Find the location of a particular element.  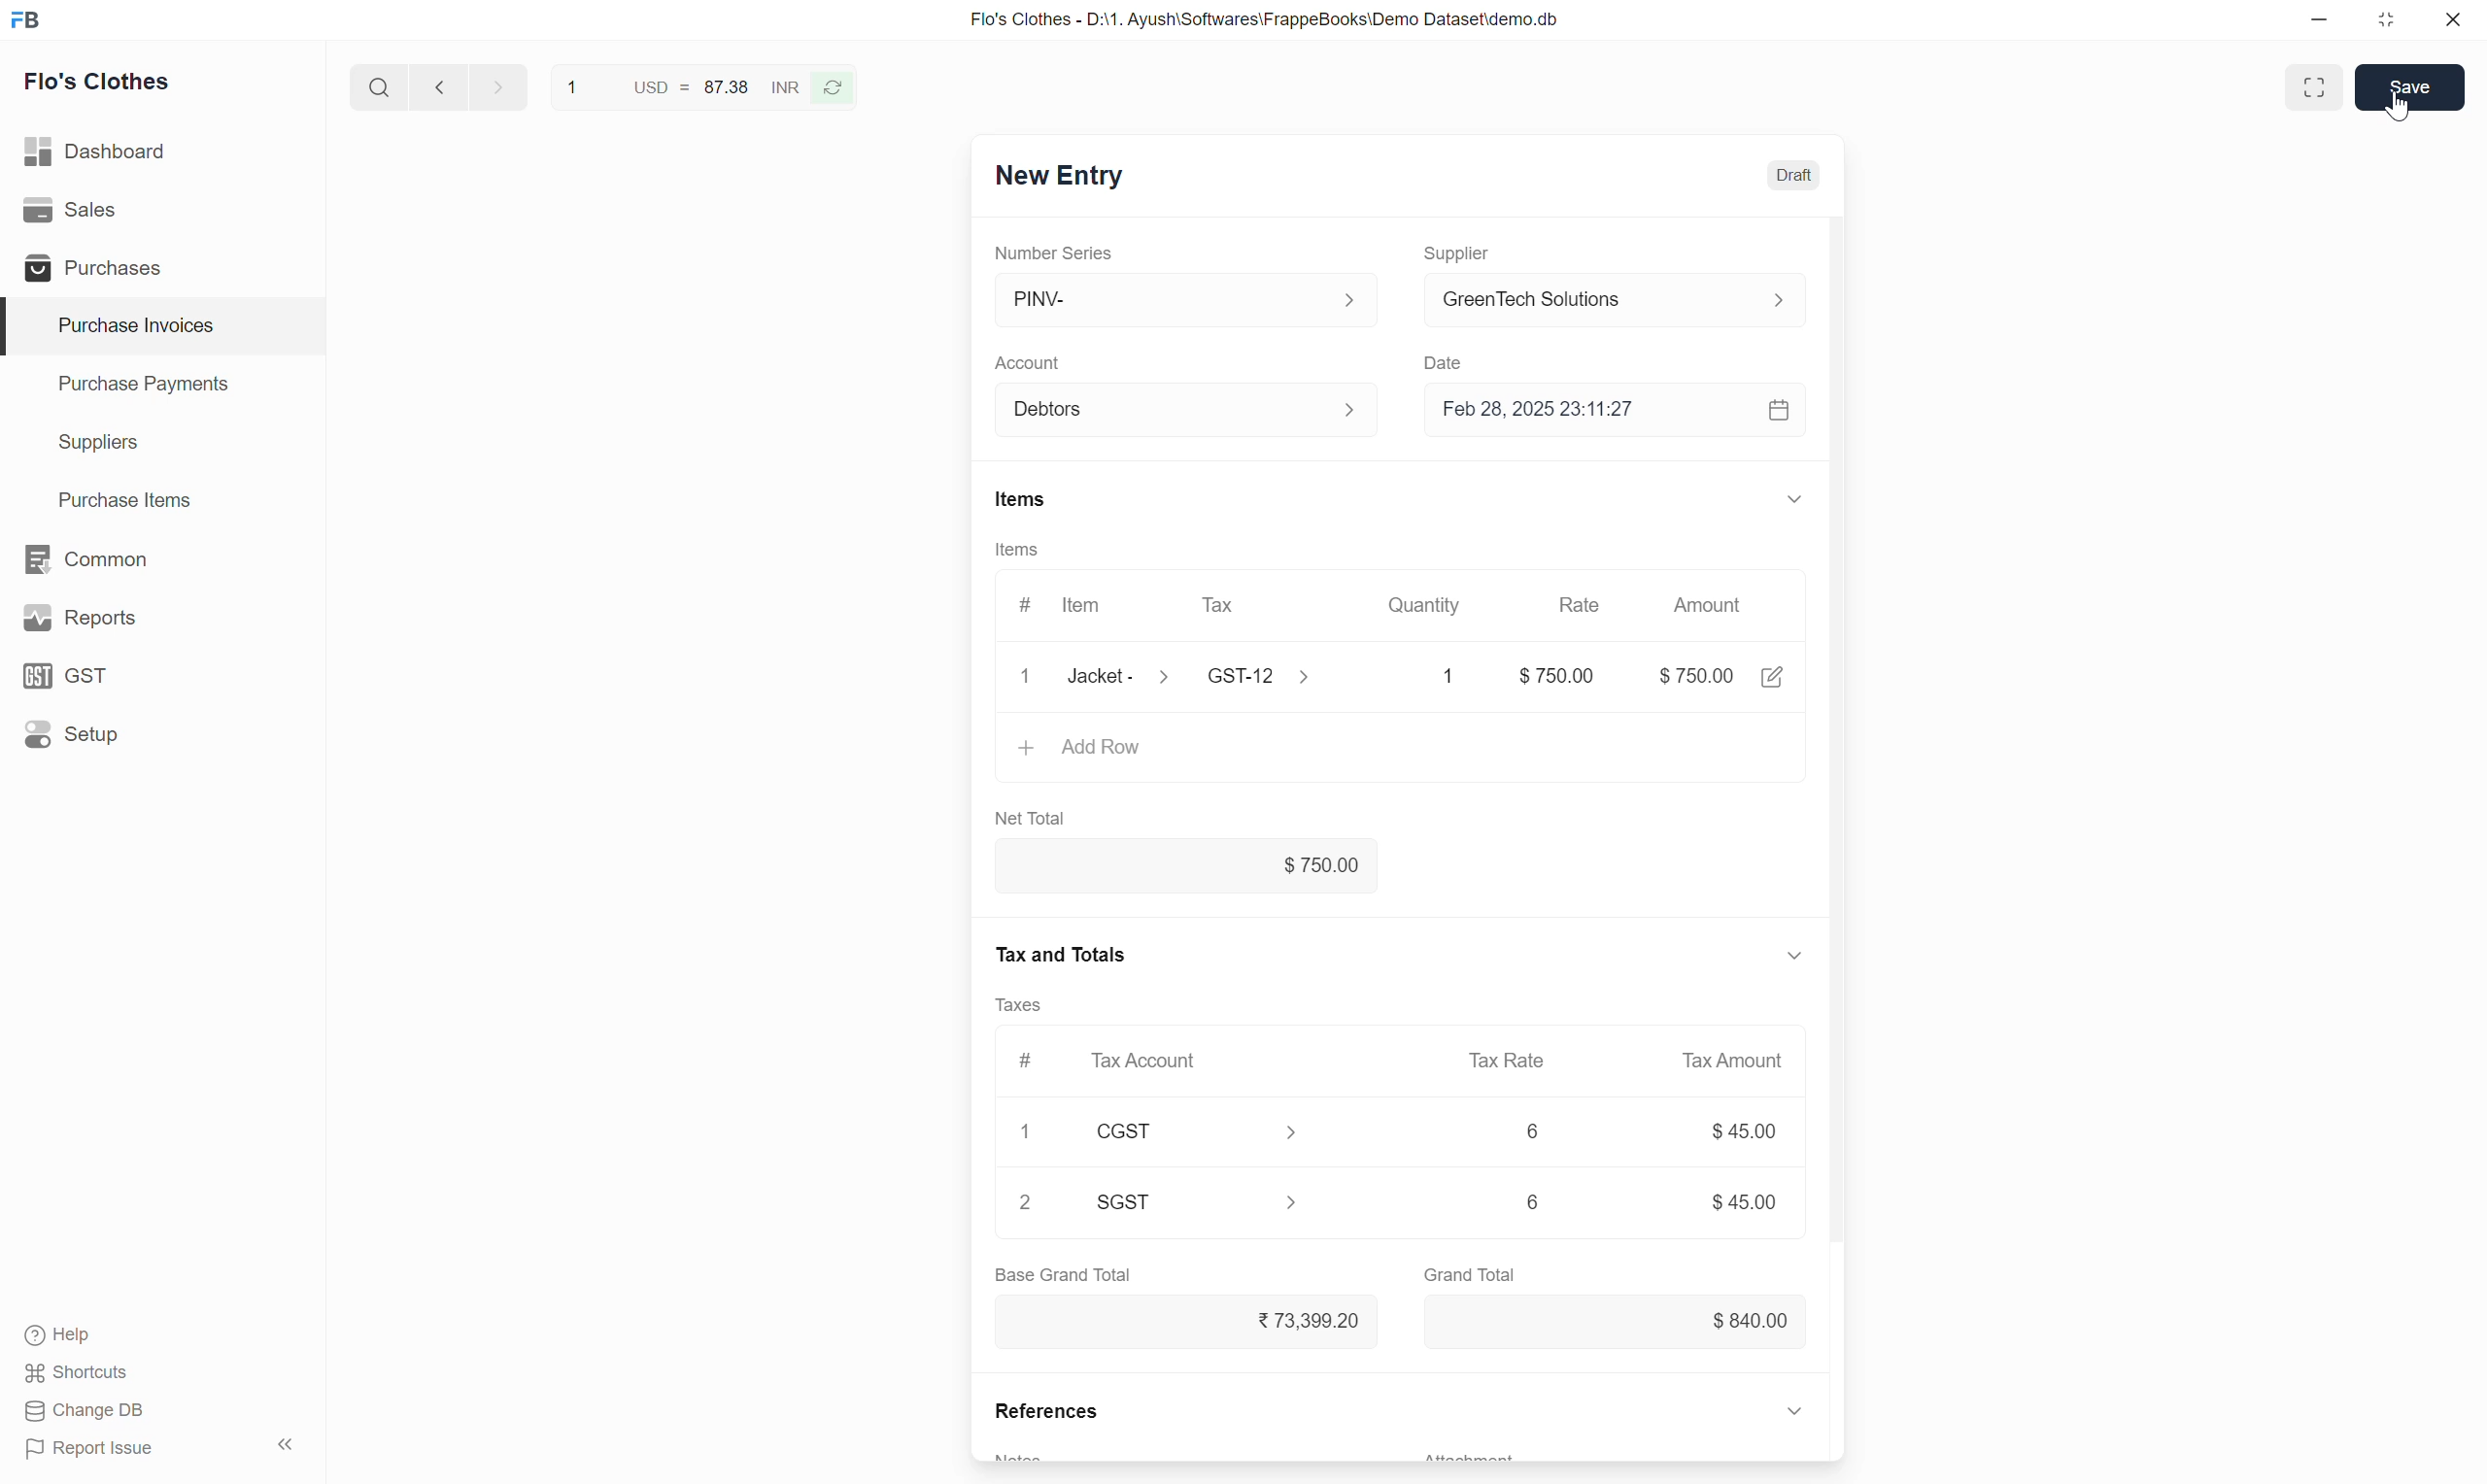

Collapse is located at coordinates (1796, 499).